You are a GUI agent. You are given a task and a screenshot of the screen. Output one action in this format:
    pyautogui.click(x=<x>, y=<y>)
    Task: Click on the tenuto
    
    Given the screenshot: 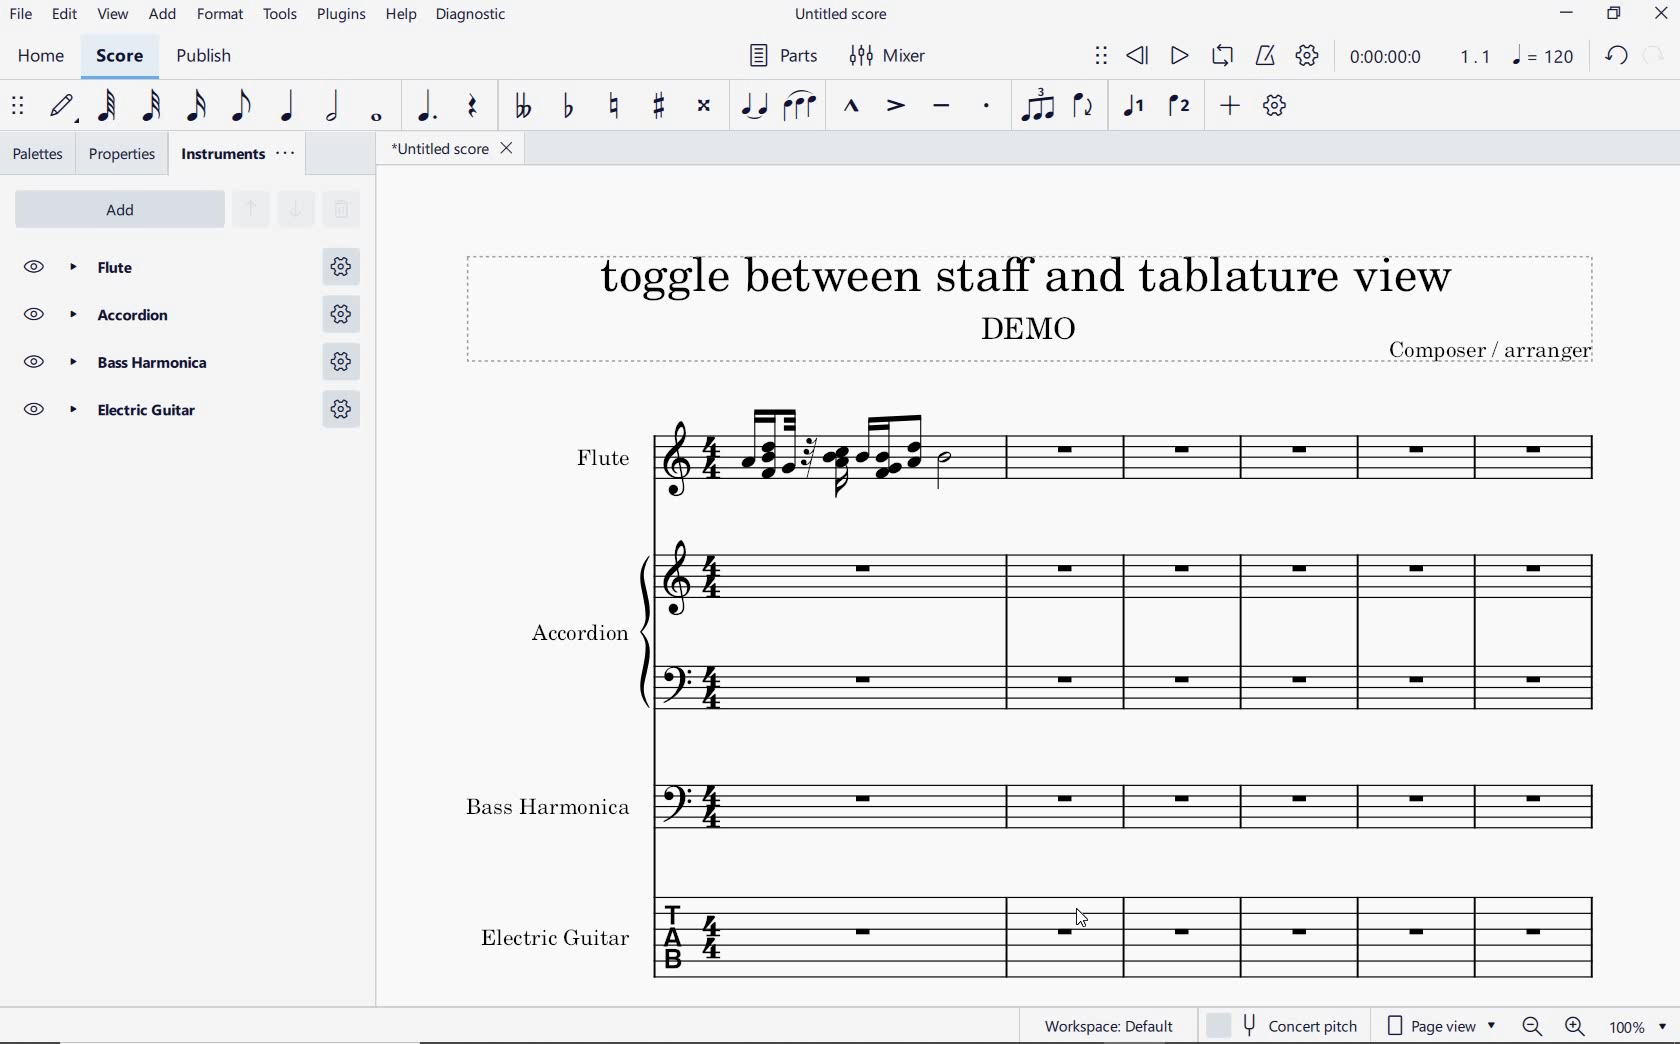 What is the action you would take?
    pyautogui.click(x=942, y=107)
    